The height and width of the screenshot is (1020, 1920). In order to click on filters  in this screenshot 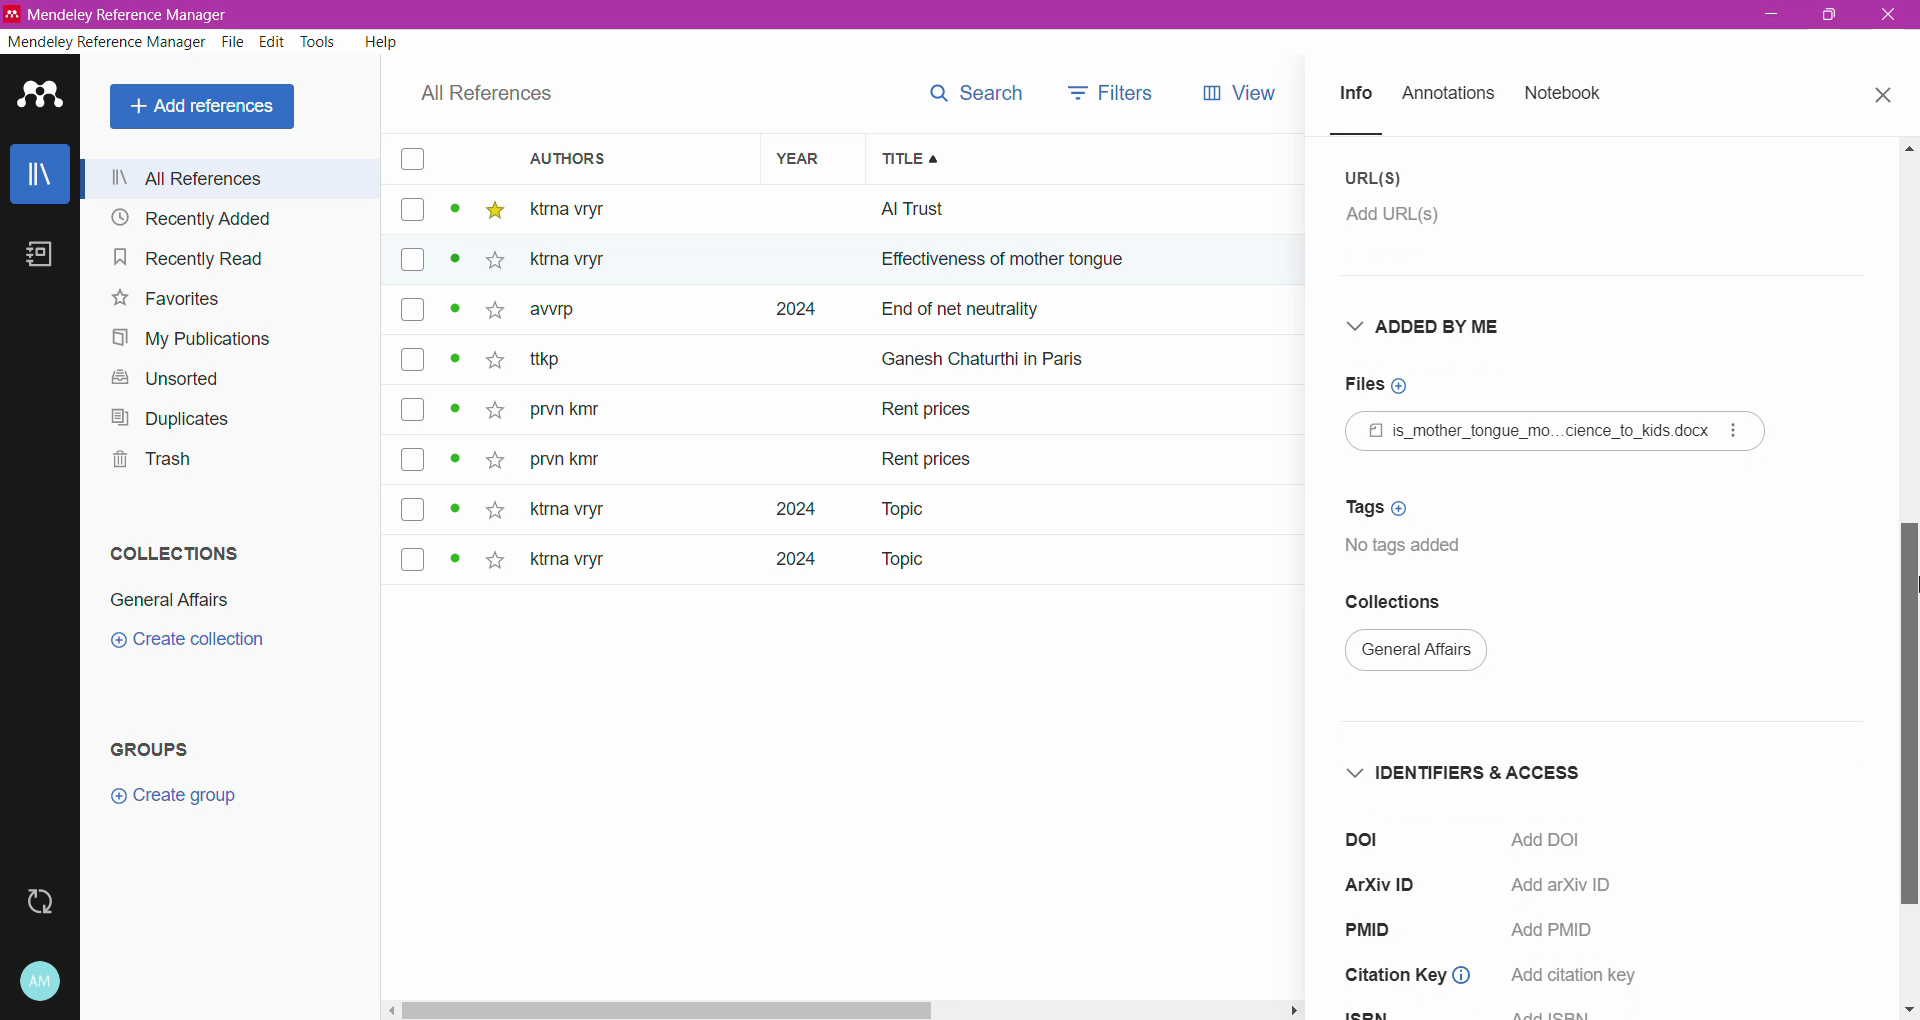, I will do `click(1111, 91)`.